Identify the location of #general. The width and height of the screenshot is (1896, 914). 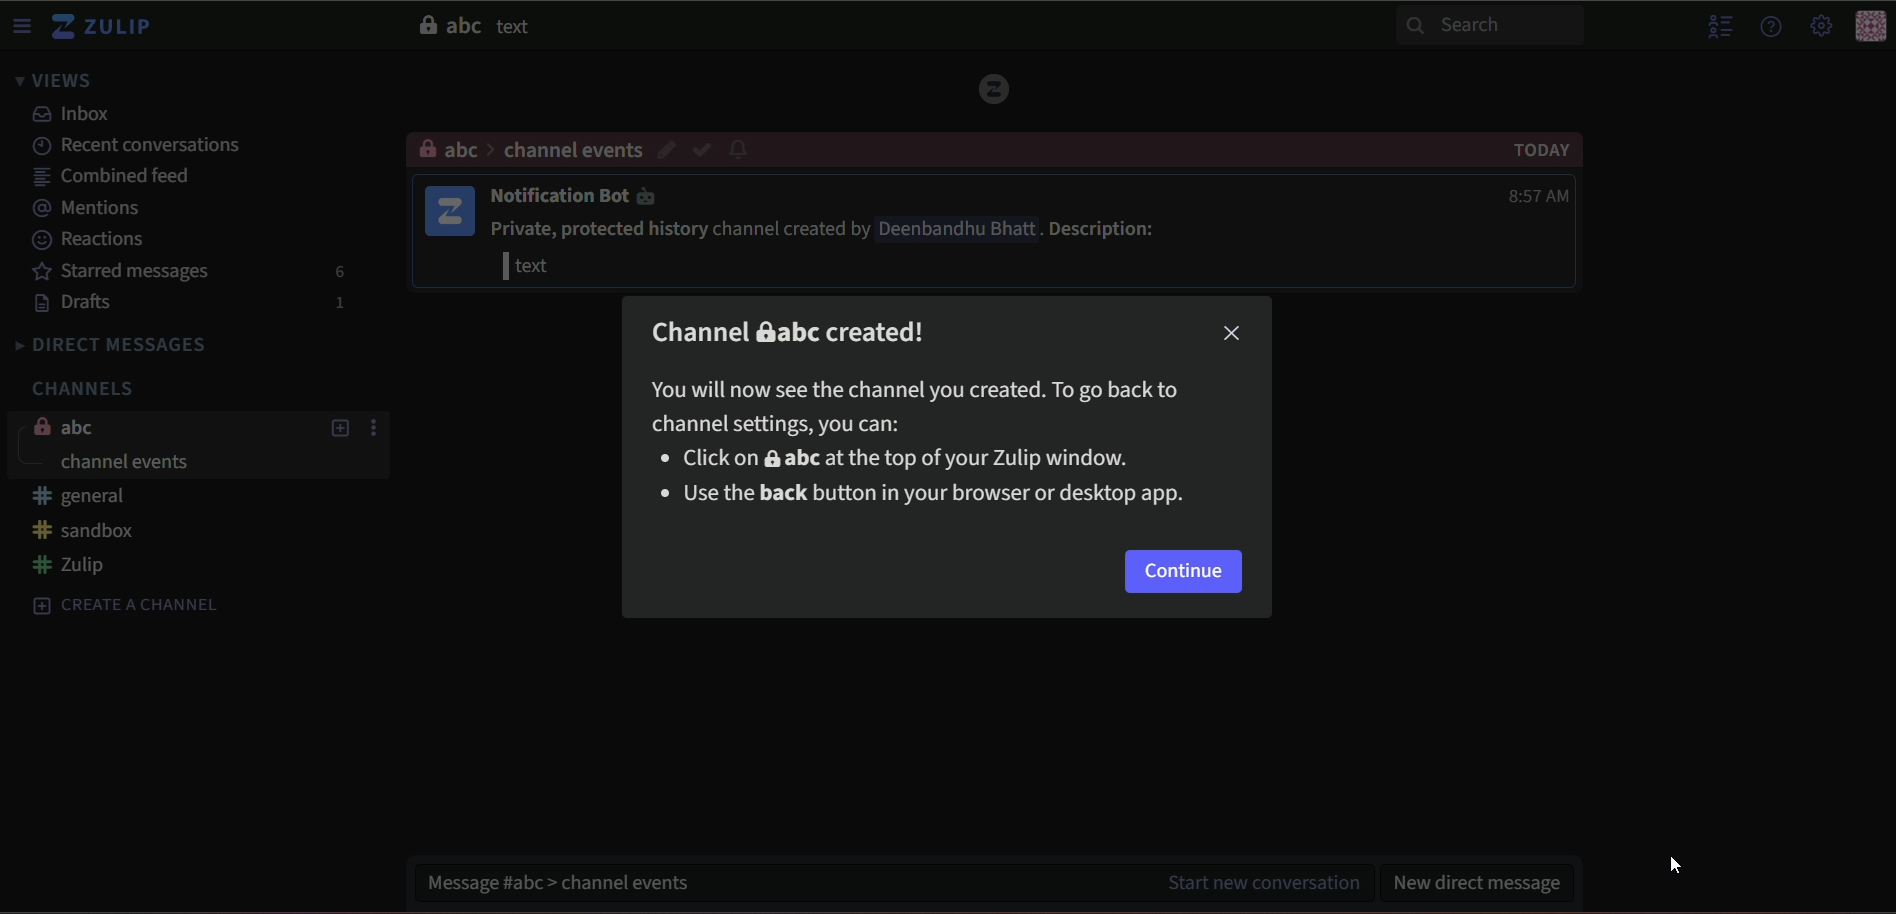
(89, 497).